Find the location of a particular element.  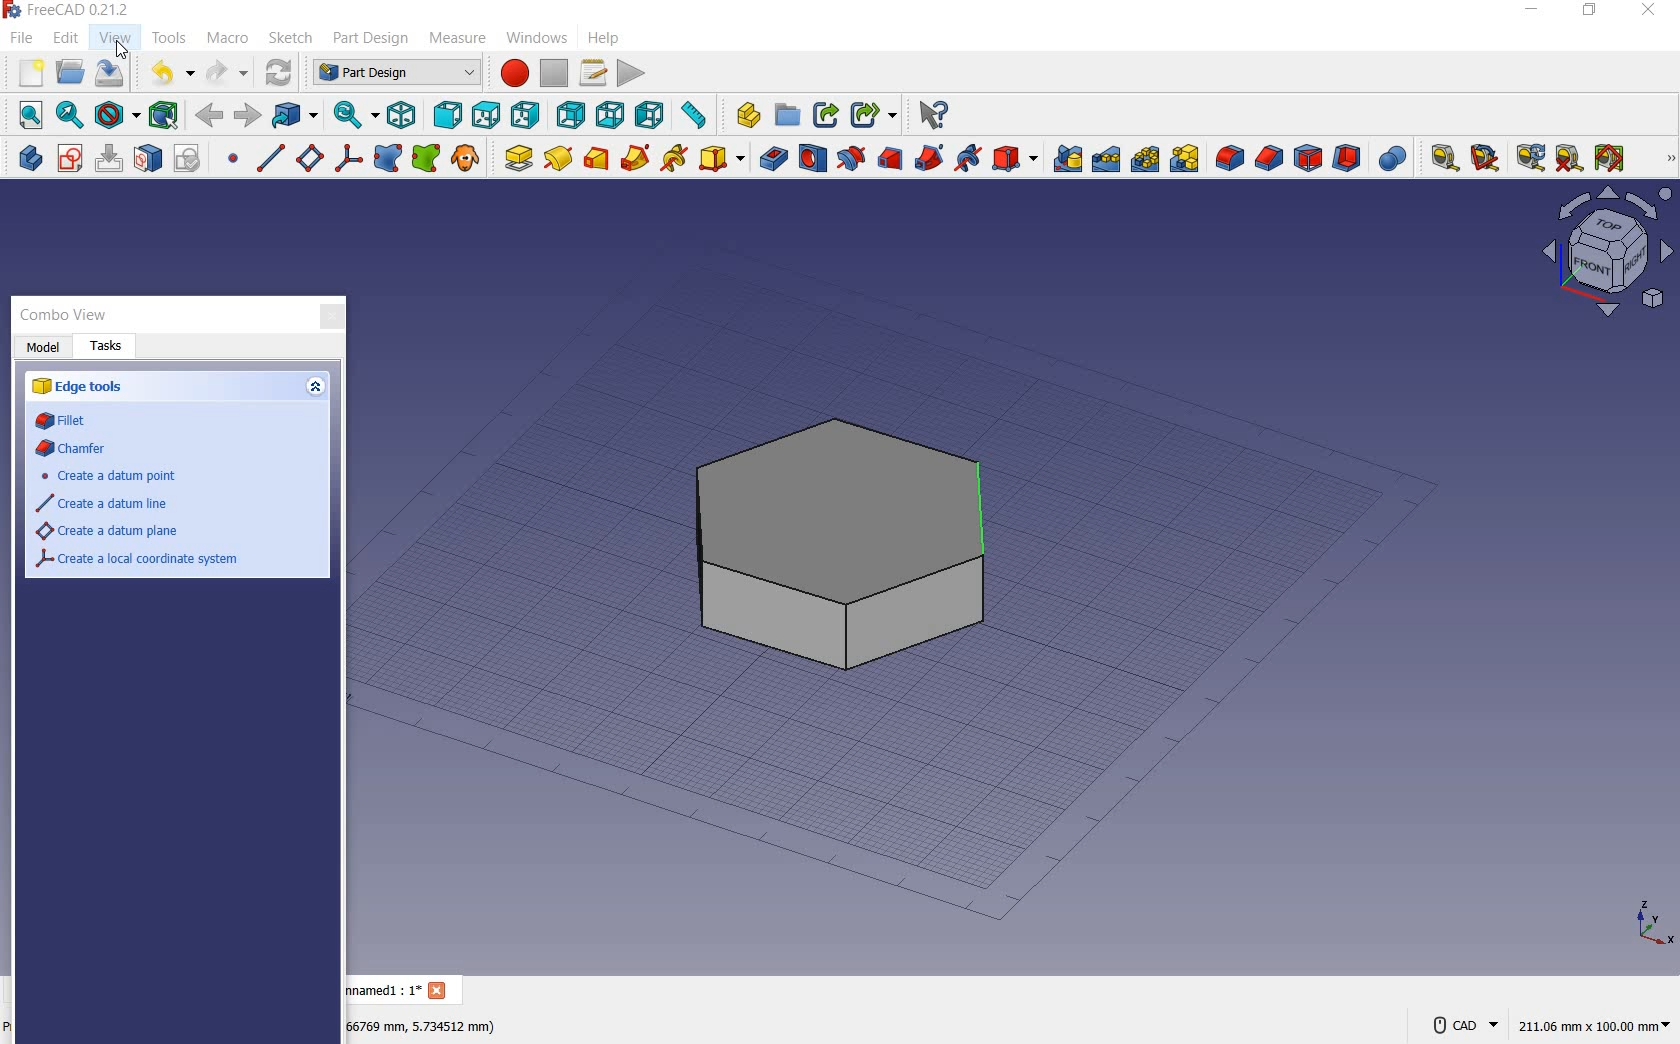

close is located at coordinates (330, 318).